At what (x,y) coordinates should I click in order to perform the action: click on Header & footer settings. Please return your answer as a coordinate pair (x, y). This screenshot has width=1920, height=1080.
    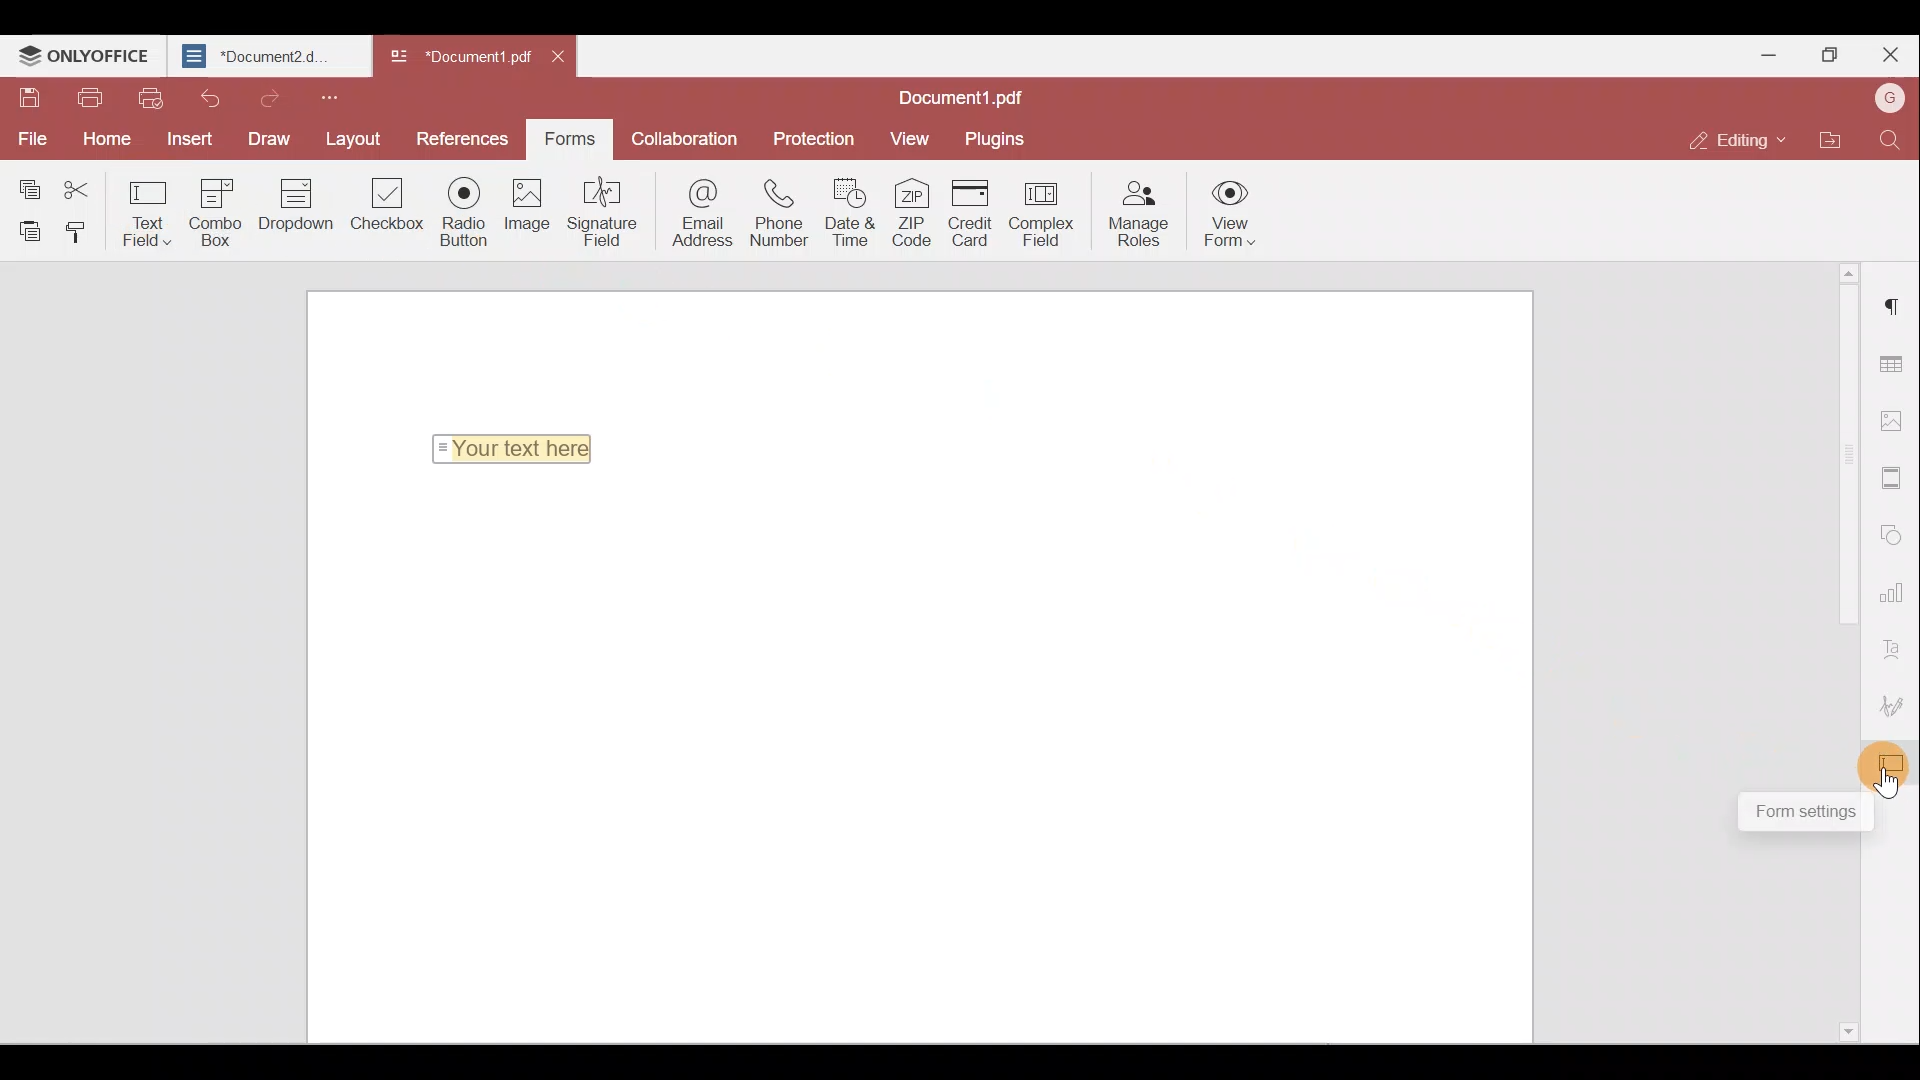
    Looking at the image, I should click on (1895, 478).